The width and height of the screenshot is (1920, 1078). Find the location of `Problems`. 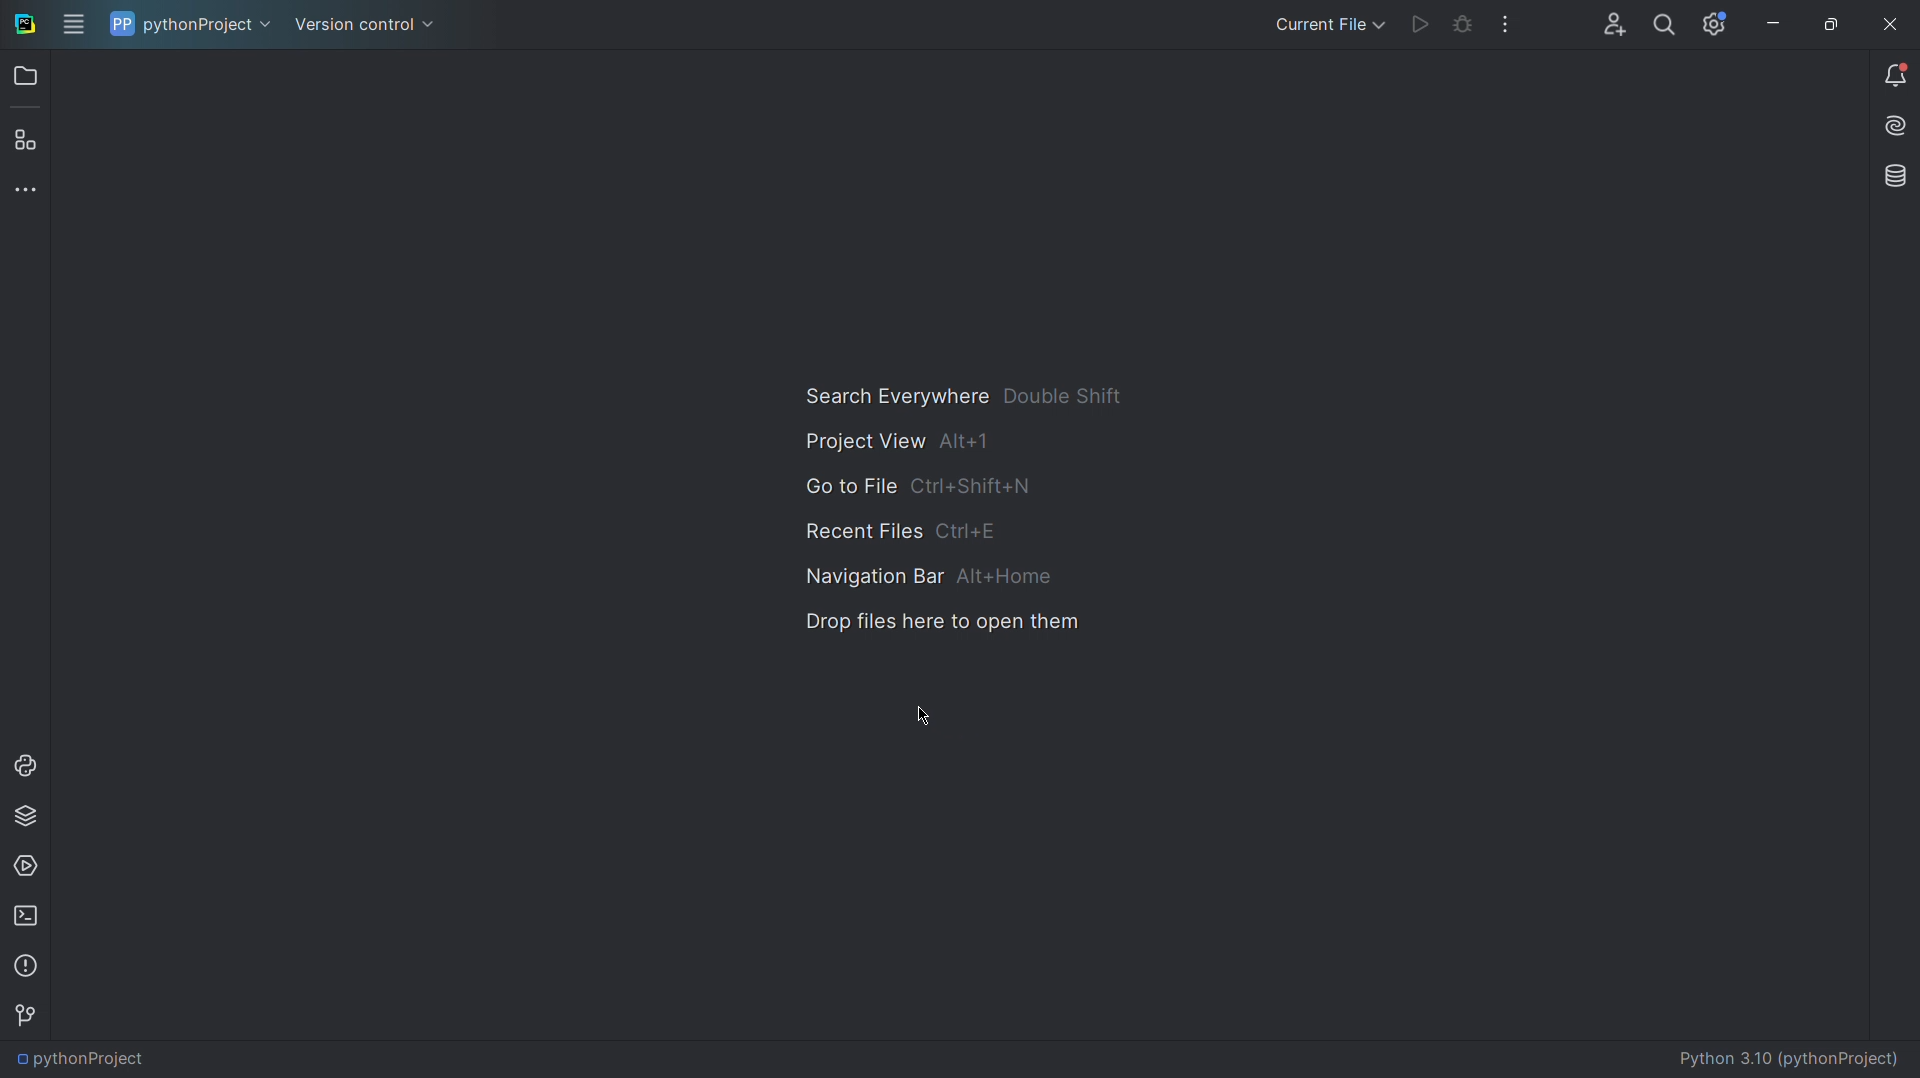

Problems is located at coordinates (29, 969).